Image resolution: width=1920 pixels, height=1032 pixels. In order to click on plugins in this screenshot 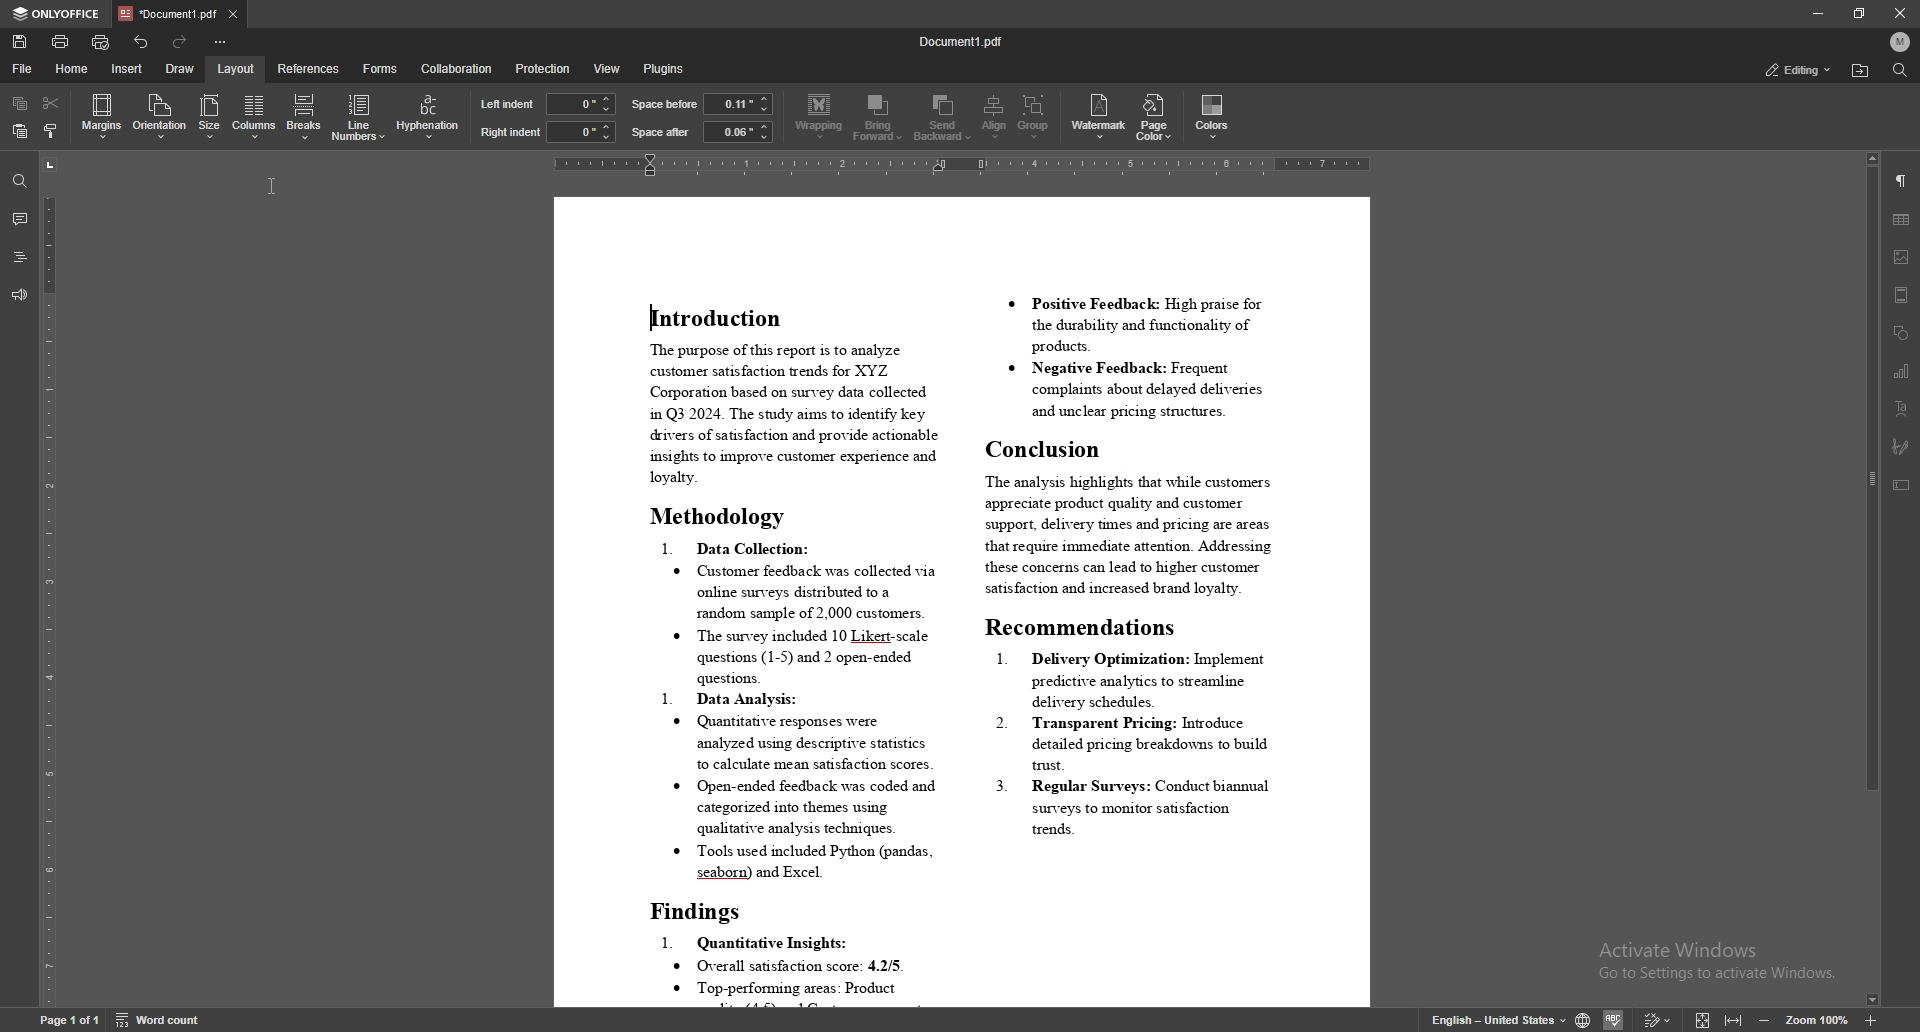, I will do `click(667, 69)`.